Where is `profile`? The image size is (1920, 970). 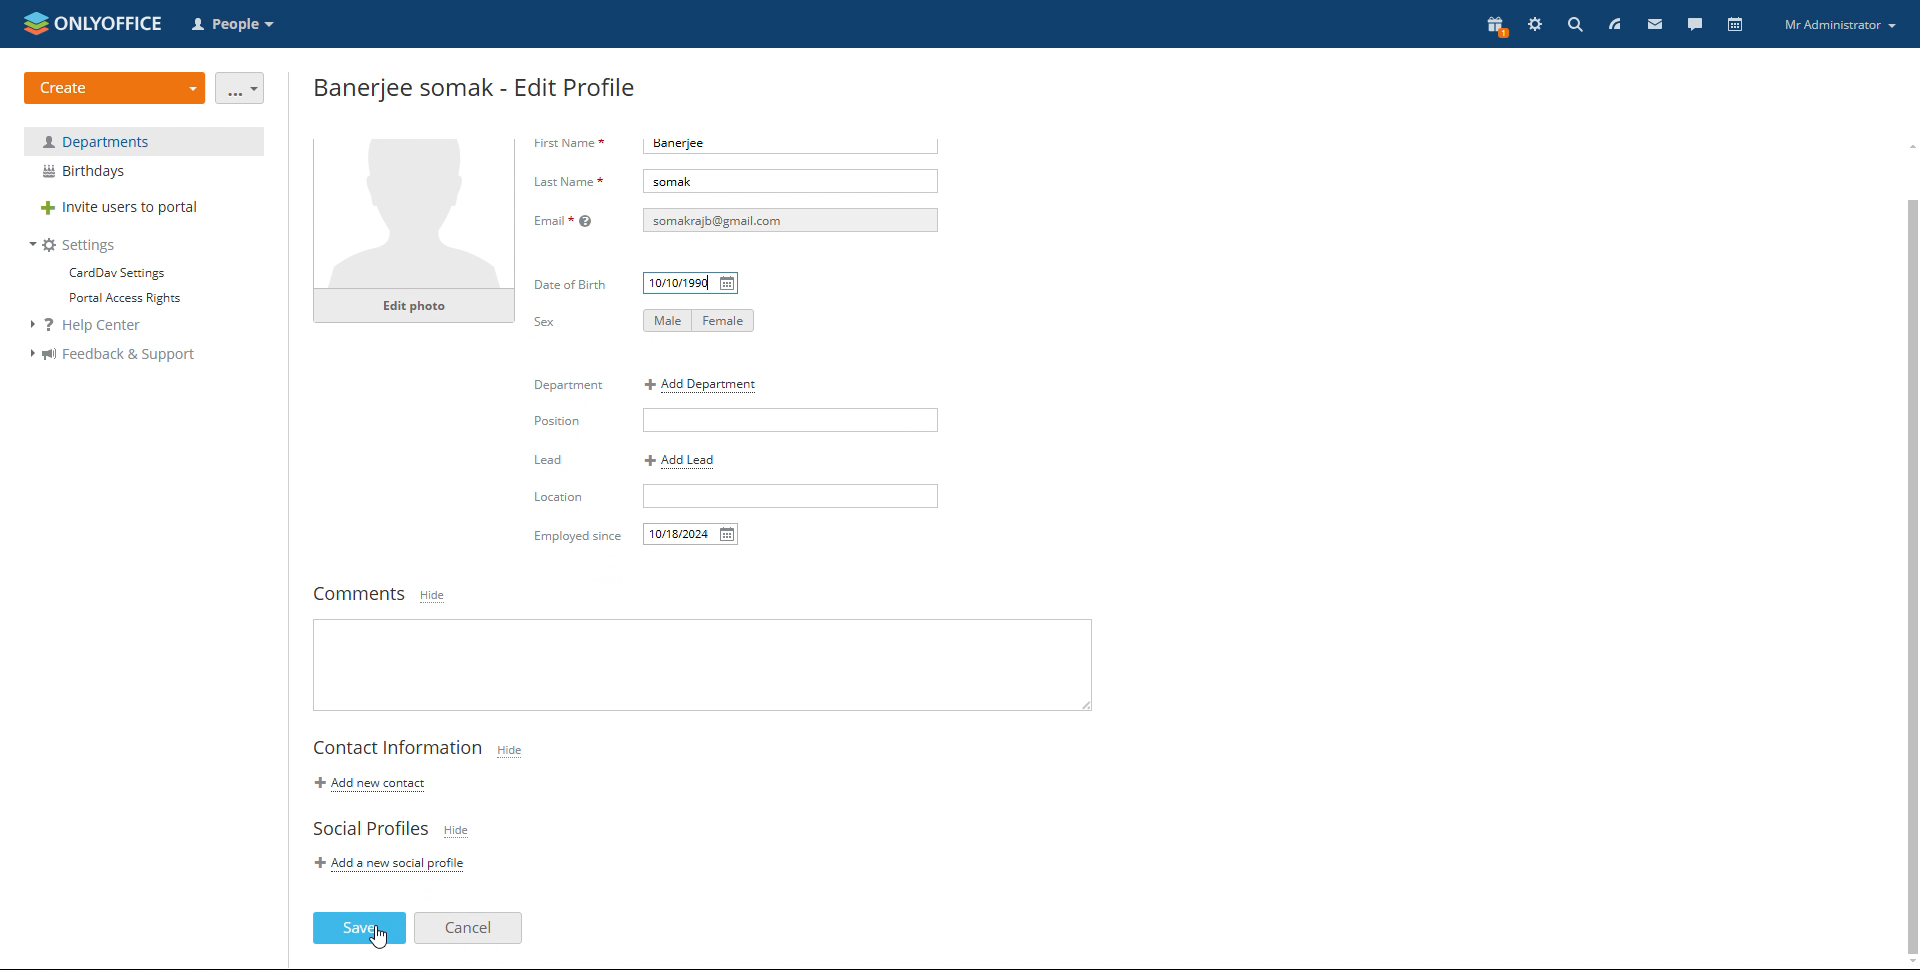
profile is located at coordinates (1840, 26).